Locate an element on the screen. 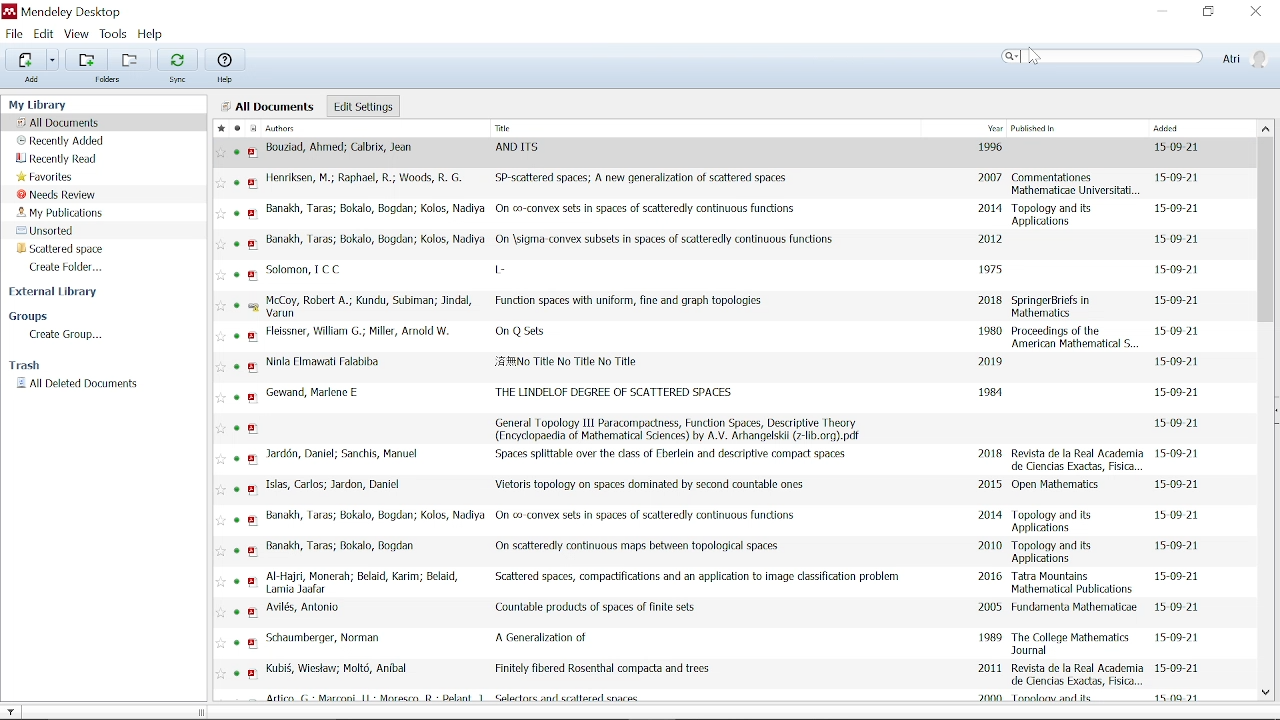 This screenshot has height=720, width=1280. Added is located at coordinates (1195, 128).